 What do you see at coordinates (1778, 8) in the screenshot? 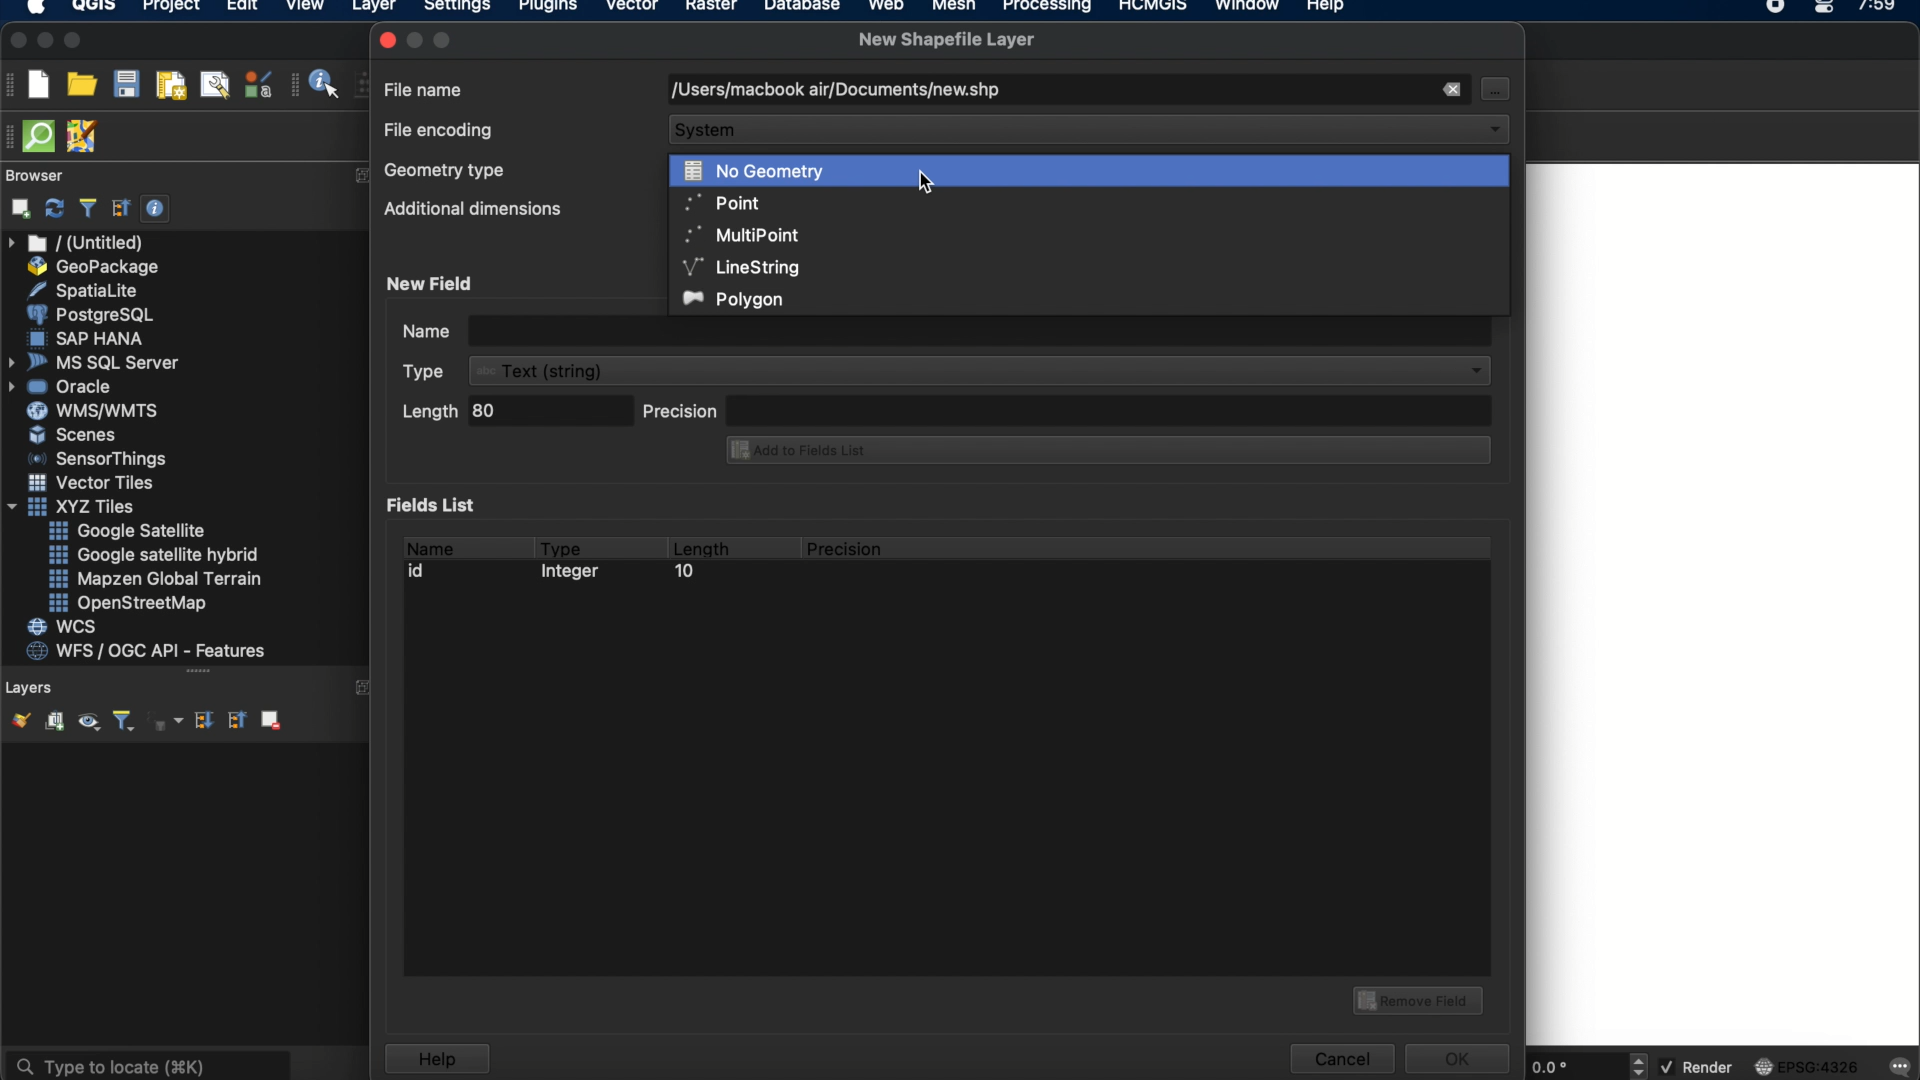
I see `recorder icon` at bounding box center [1778, 8].